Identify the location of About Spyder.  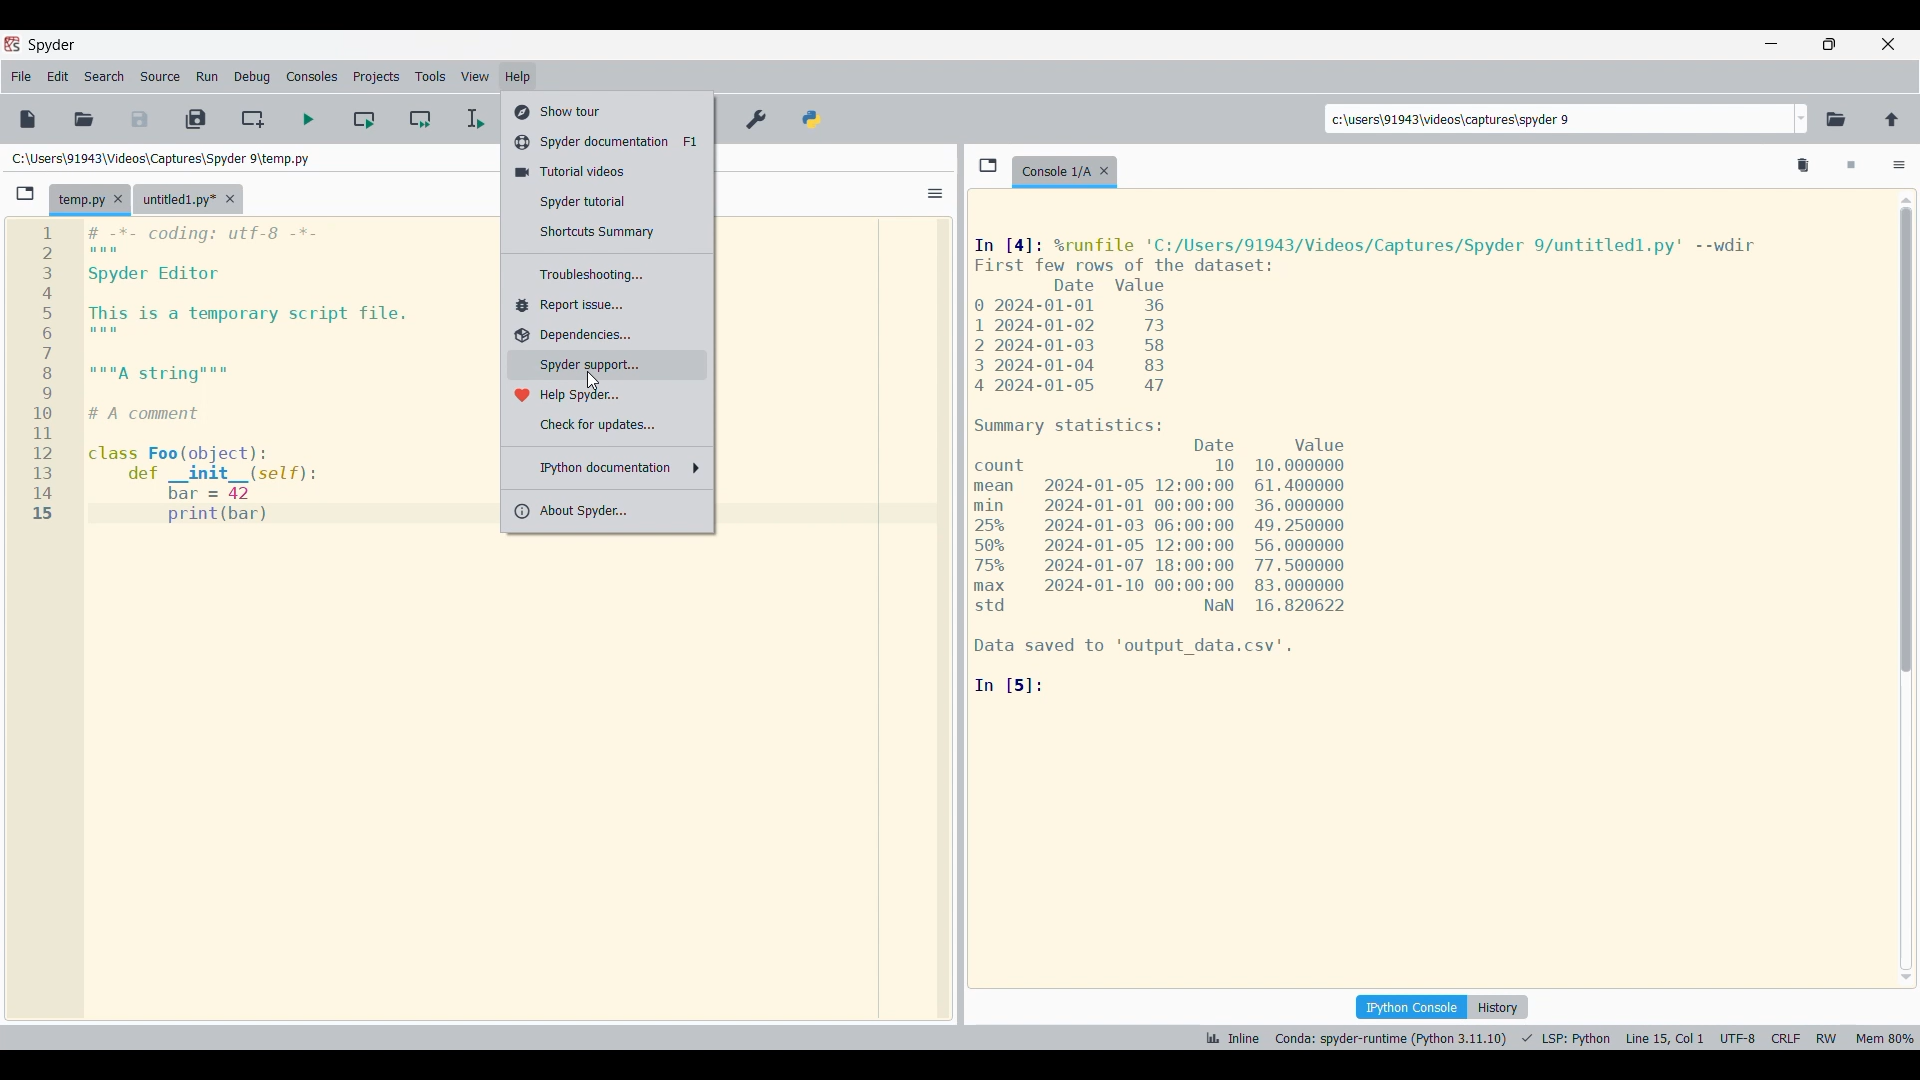
(607, 510).